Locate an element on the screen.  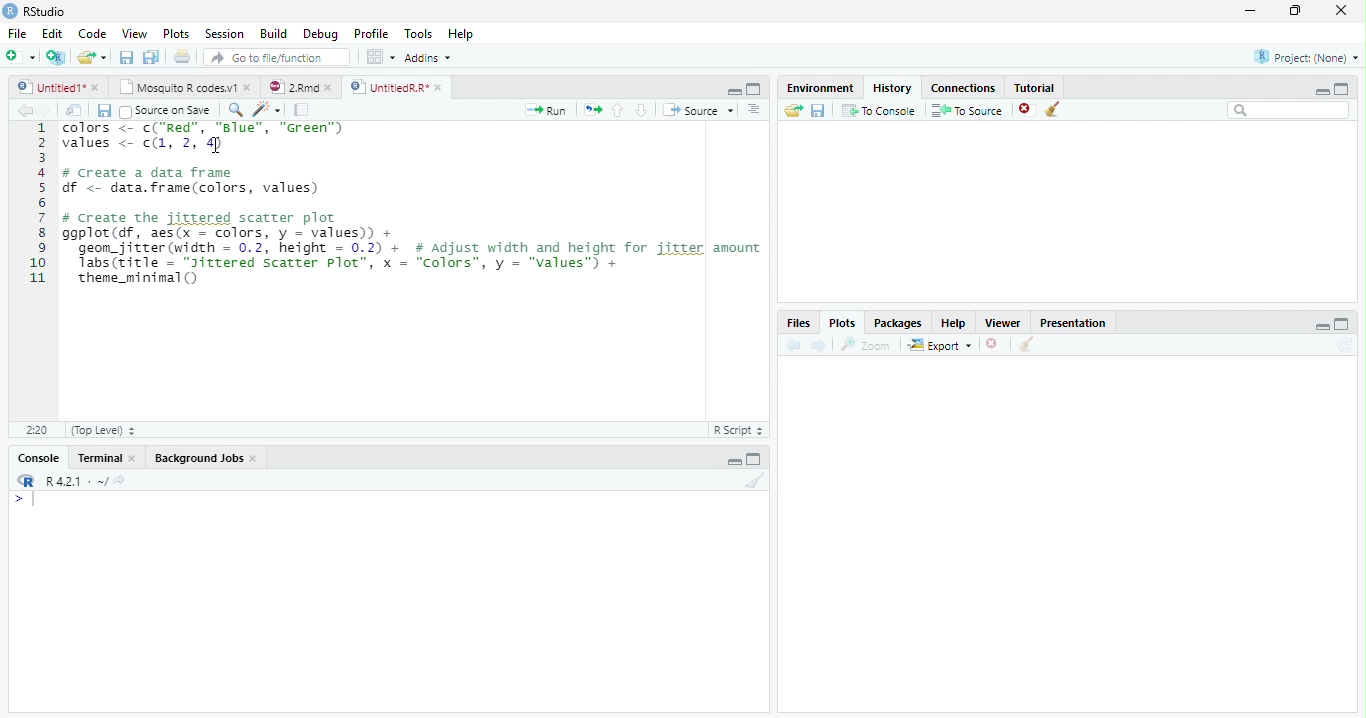
Files is located at coordinates (799, 323).